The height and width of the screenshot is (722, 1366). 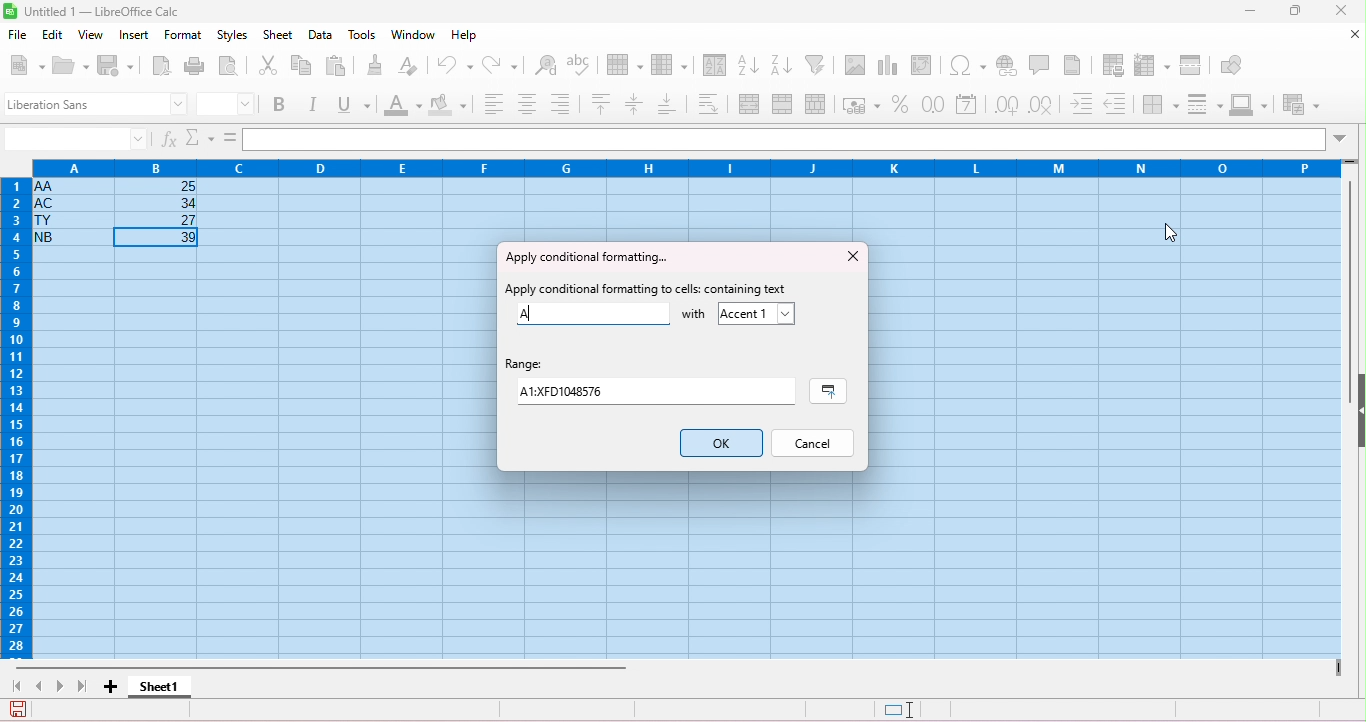 What do you see at coordinates (526, 314) in the screenshot?
I see `A typed` at bounding box center [526, 314].